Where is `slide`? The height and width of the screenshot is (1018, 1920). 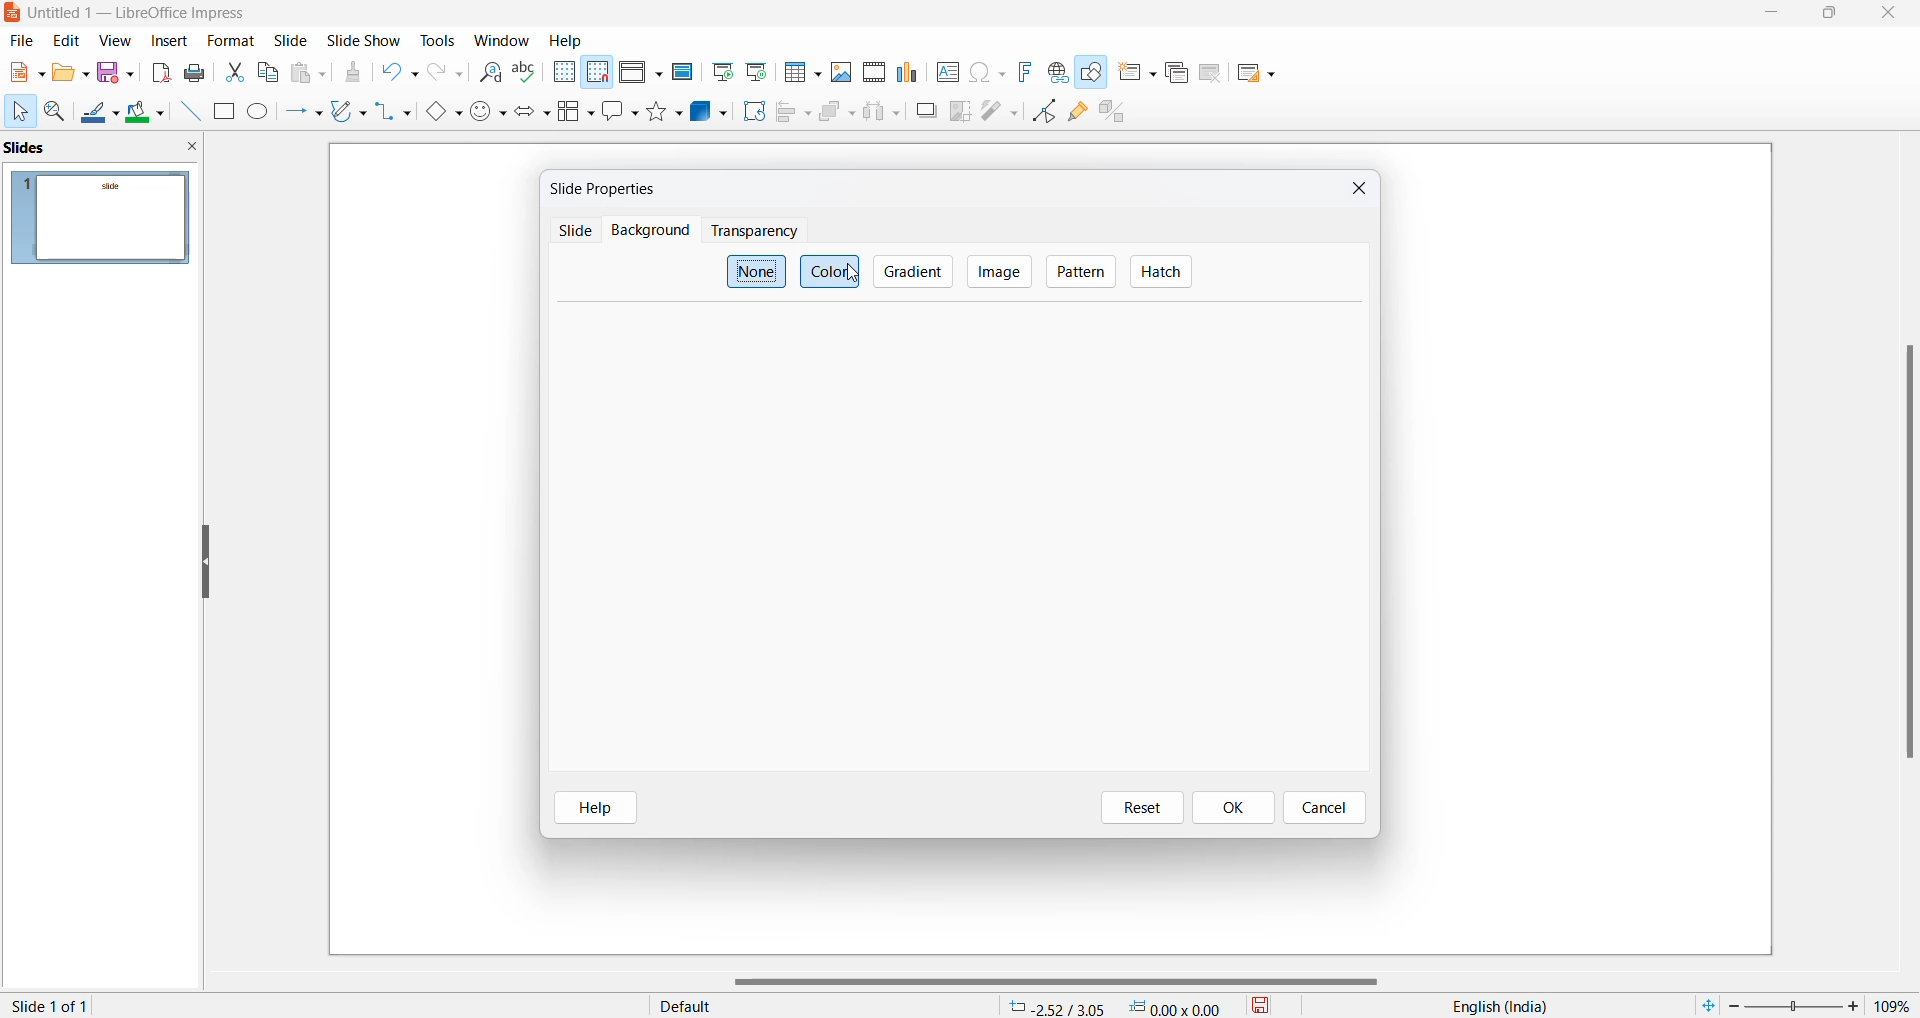 slide is located at coordinates (230, 41).